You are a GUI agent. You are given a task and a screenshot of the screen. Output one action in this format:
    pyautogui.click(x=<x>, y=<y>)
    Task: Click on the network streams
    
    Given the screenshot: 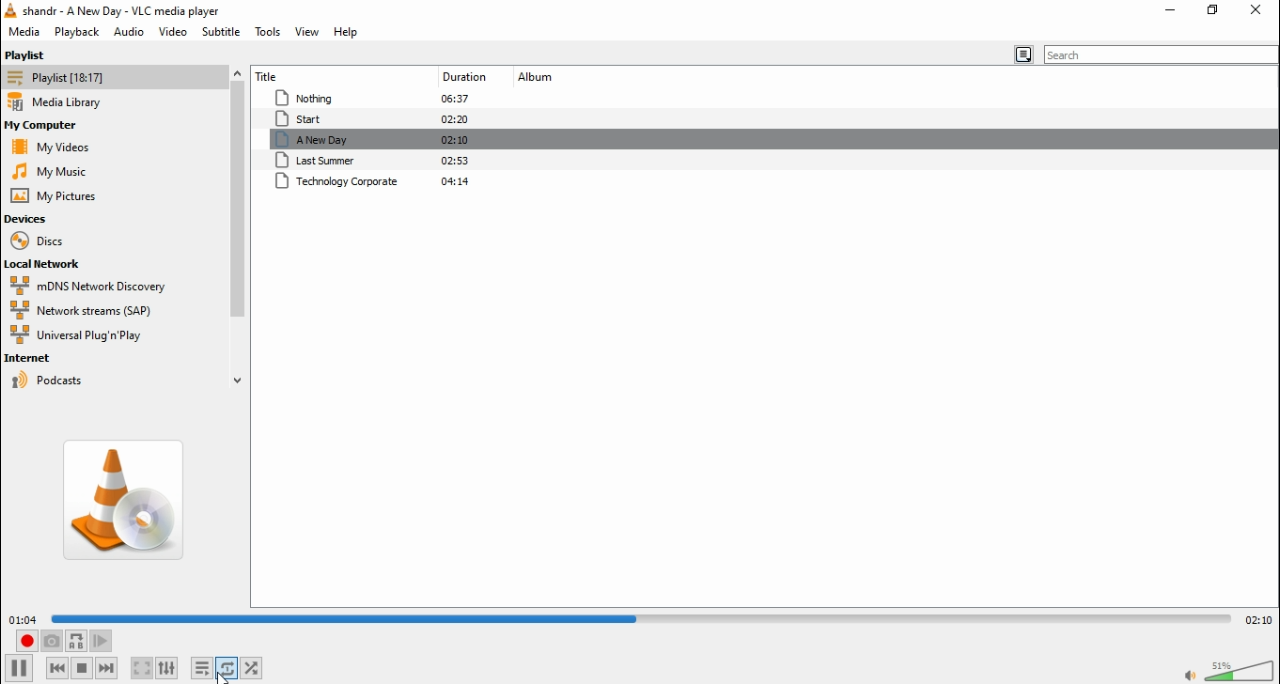 What is the action you would take?
    pyautogui.click(x=87, y=312)
    